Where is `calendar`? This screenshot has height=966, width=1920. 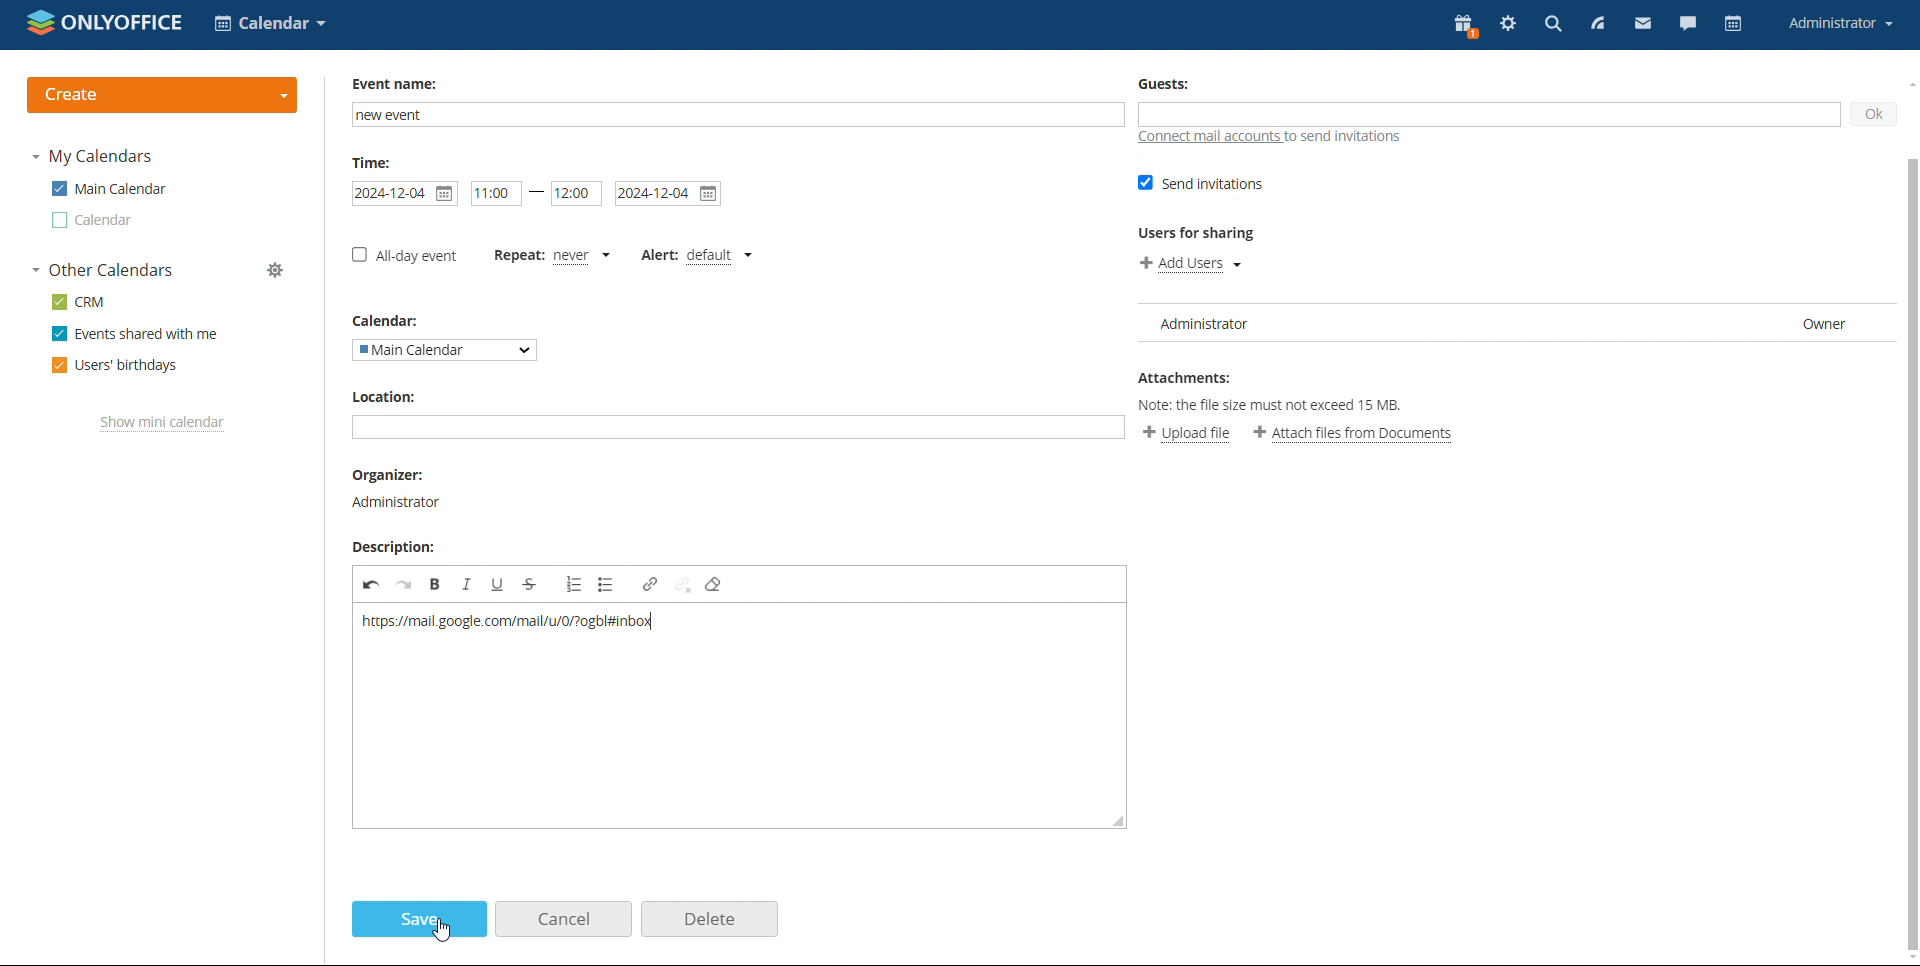
calendar is located at coordinates (1732, 25).